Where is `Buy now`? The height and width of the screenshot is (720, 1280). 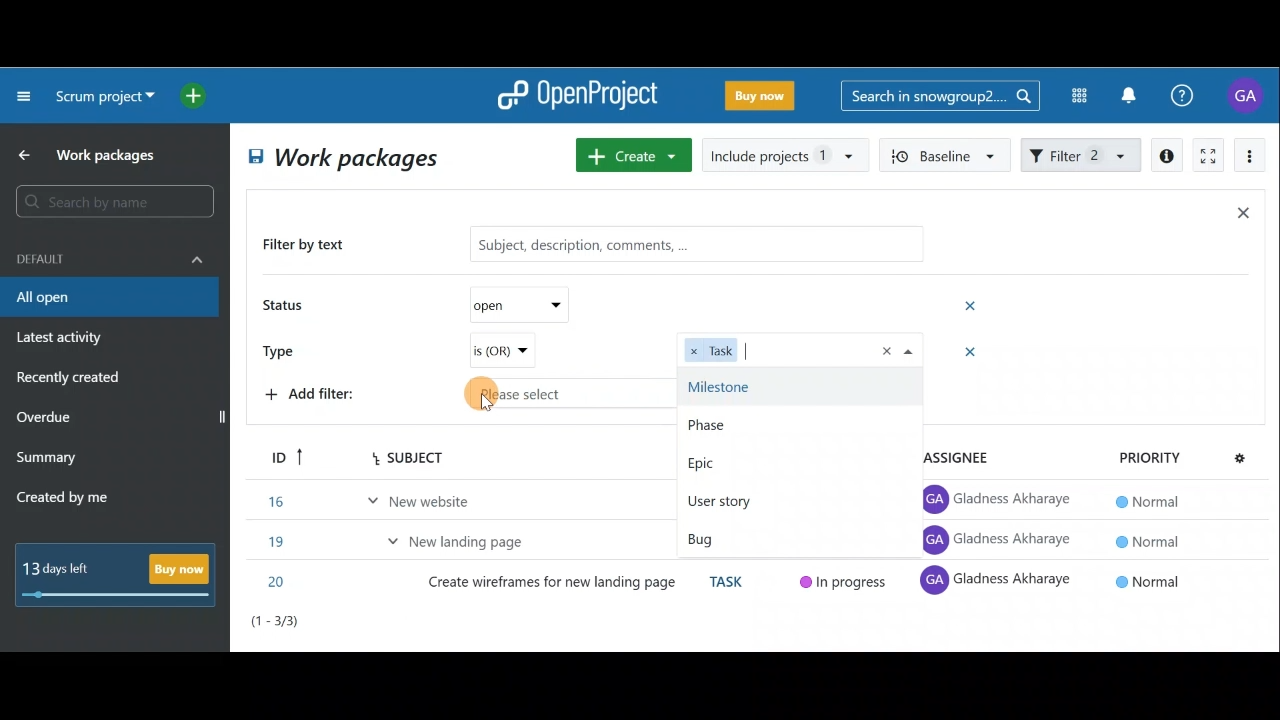
Buy now is located at coordinates (122, 574).